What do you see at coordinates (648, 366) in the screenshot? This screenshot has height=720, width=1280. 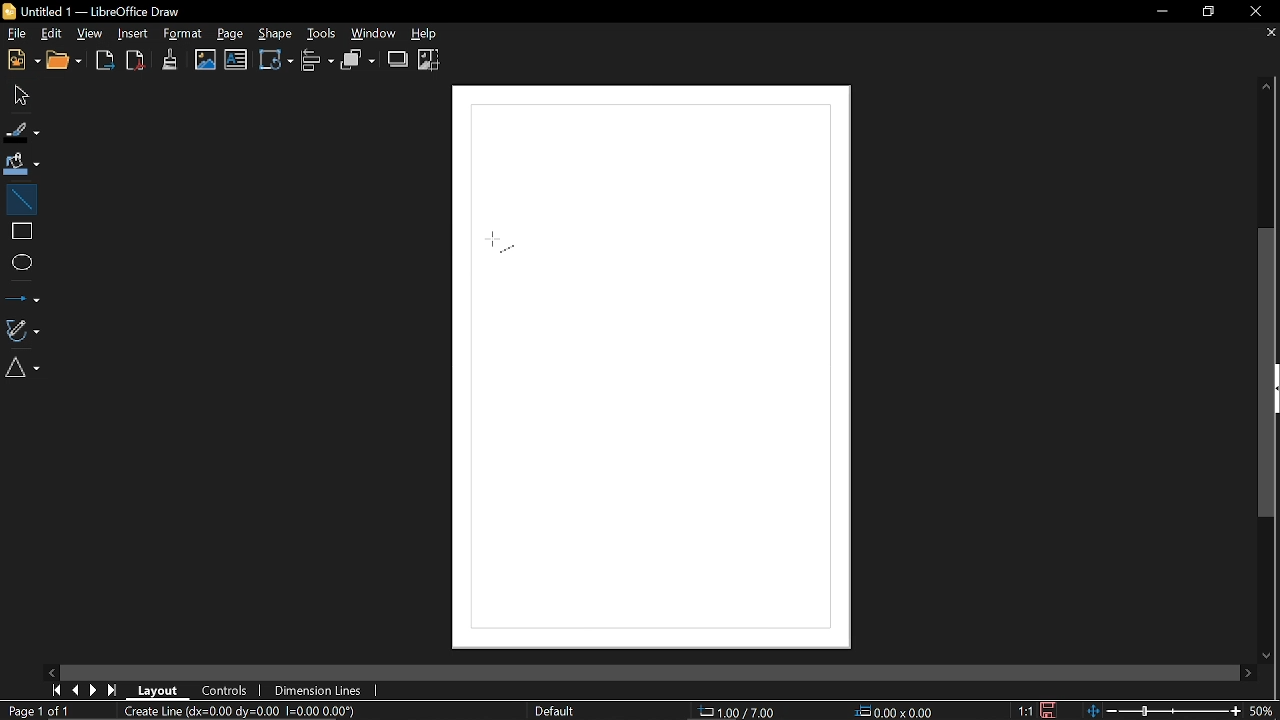 I see `canvas` at bounding box center [648, 366].